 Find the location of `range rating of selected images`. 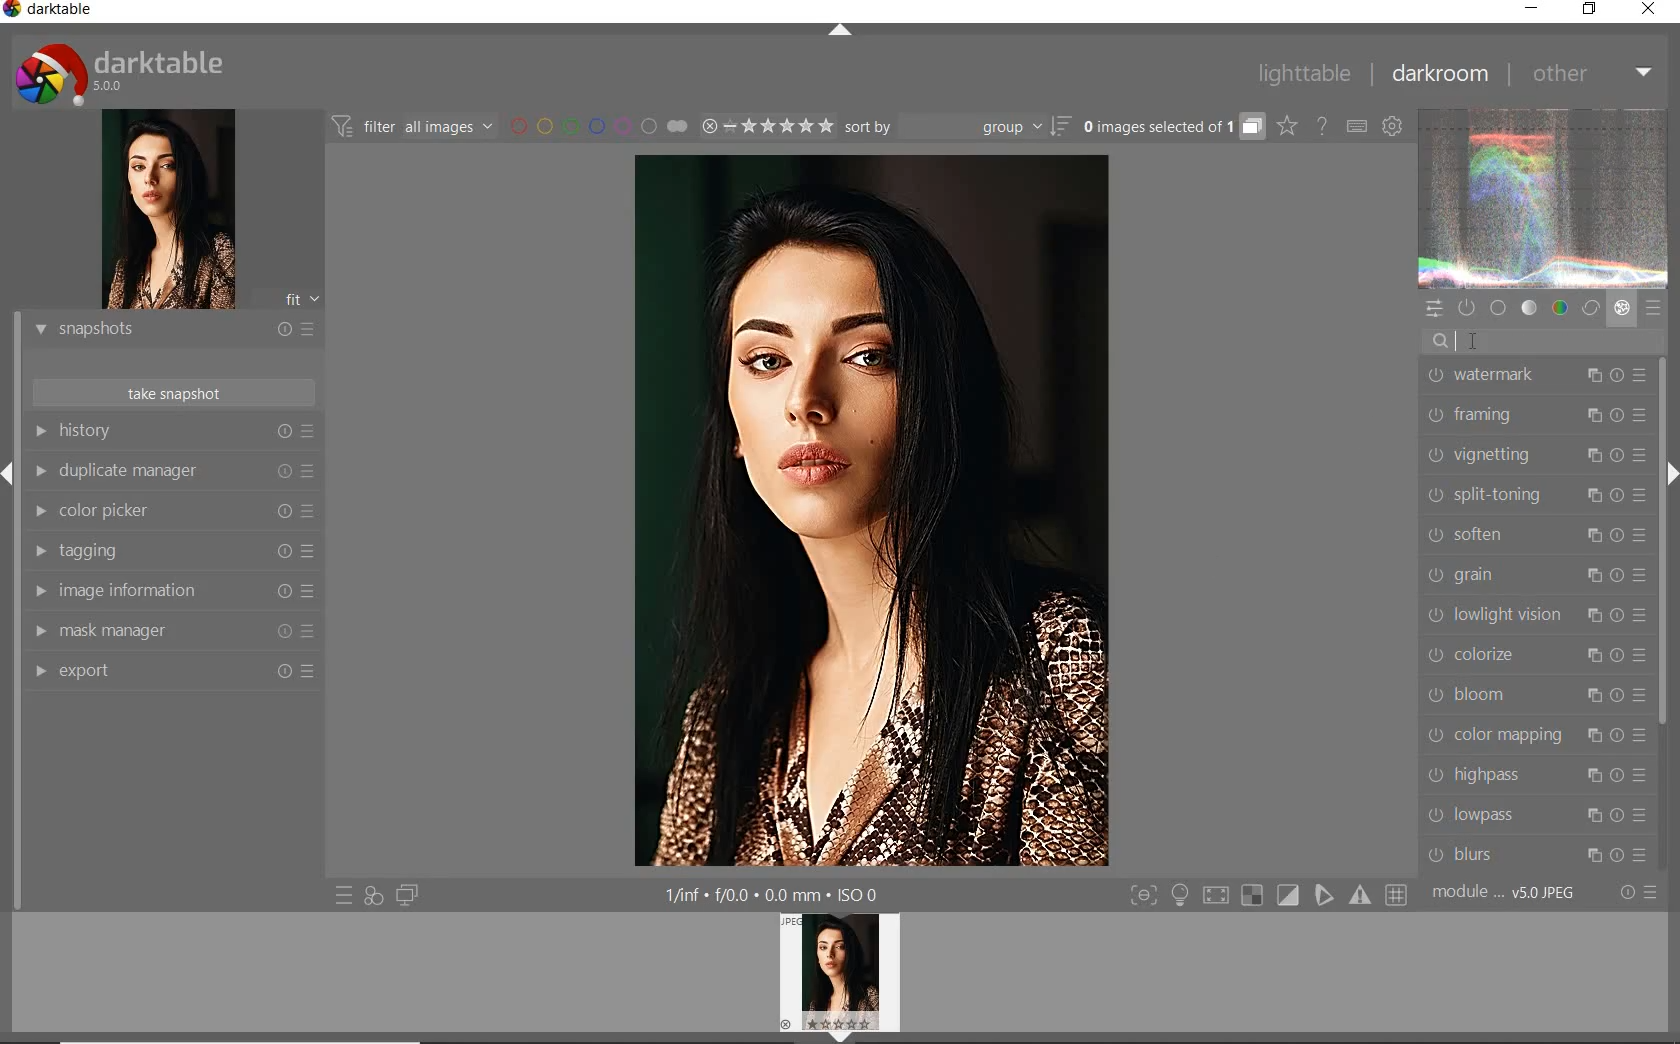

range rating of selected images is located at coordinates (764, 127).